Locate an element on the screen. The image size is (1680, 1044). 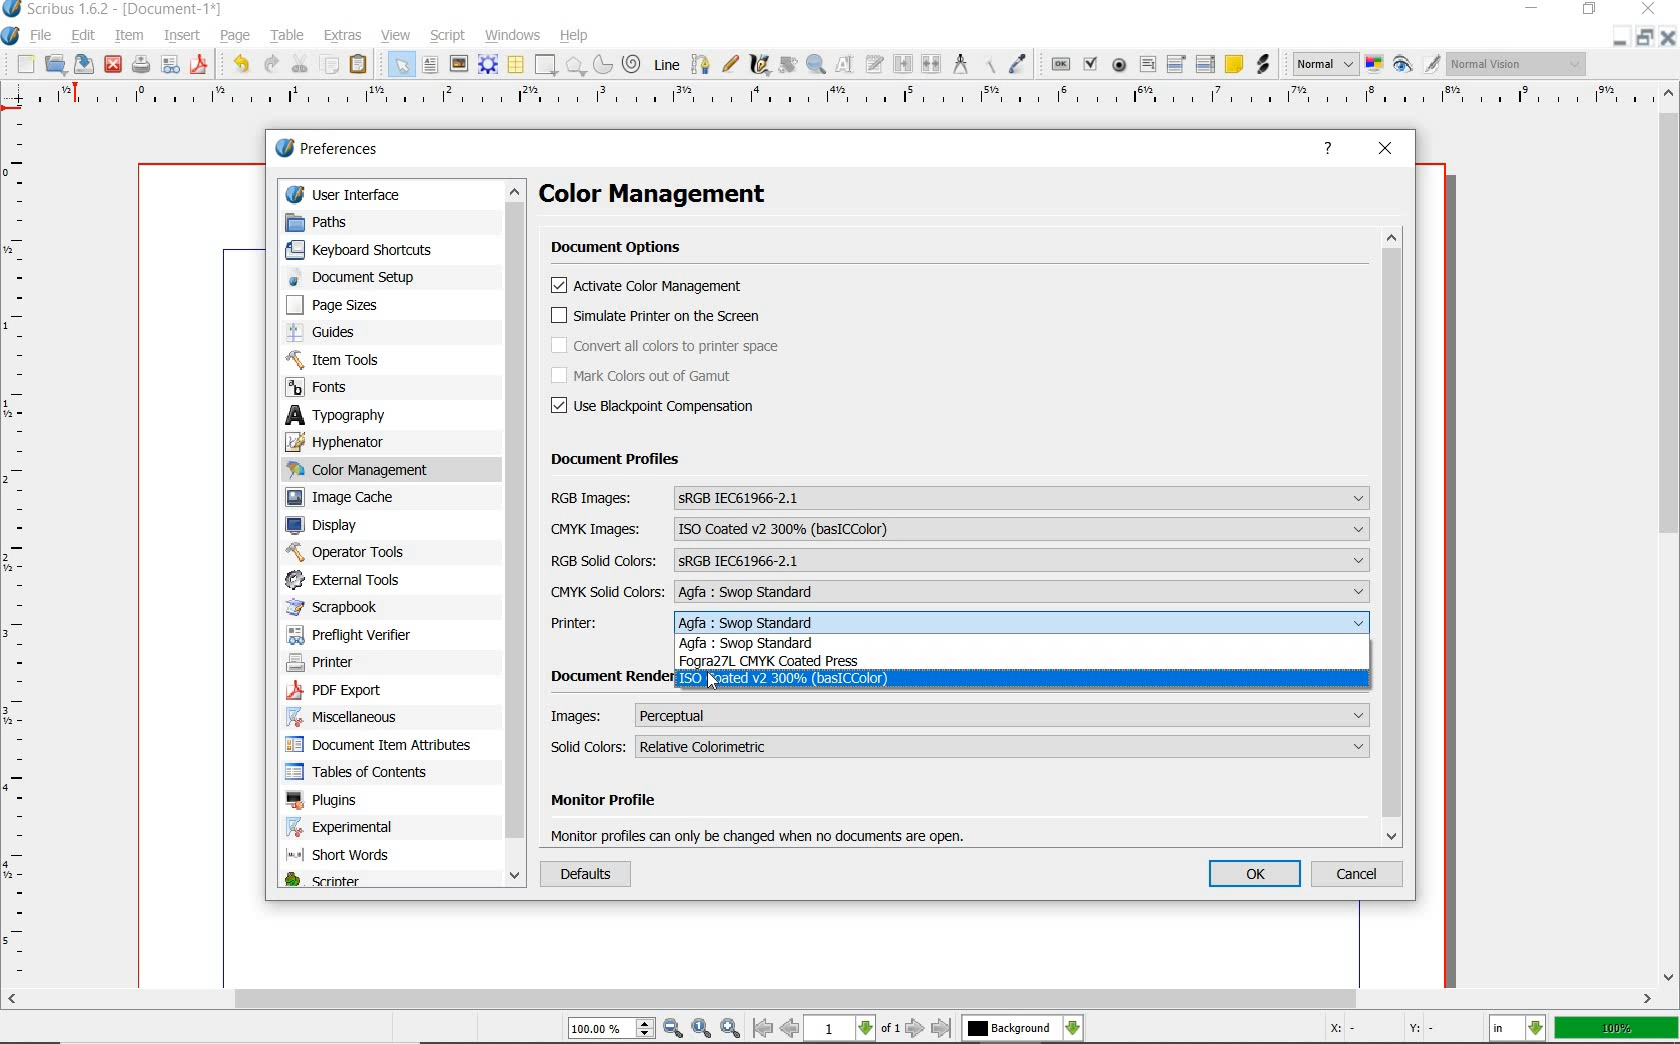
experimental is located at coordinates (367, 826).